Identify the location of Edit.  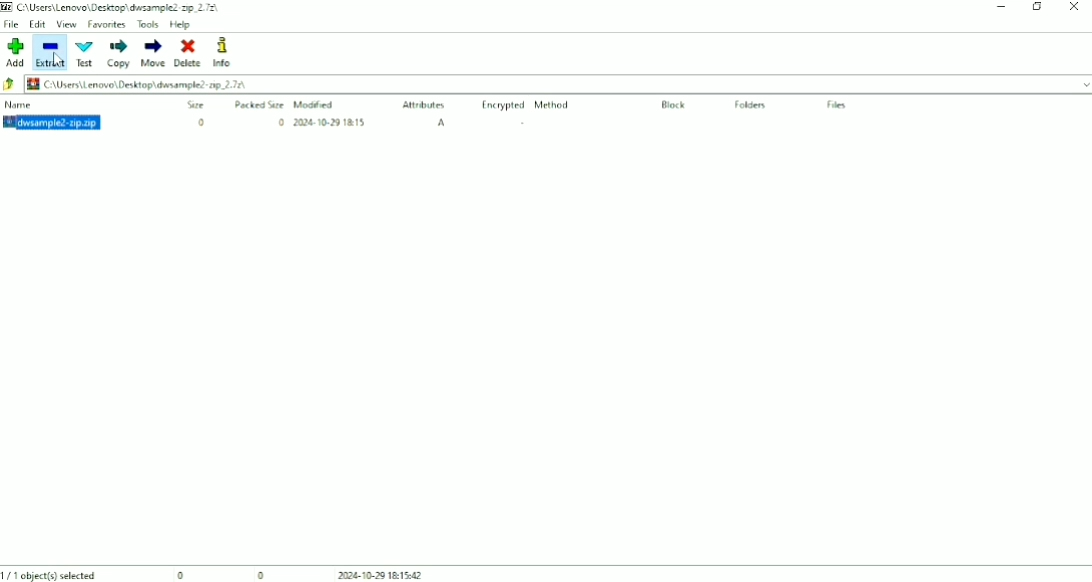
(37, 24).